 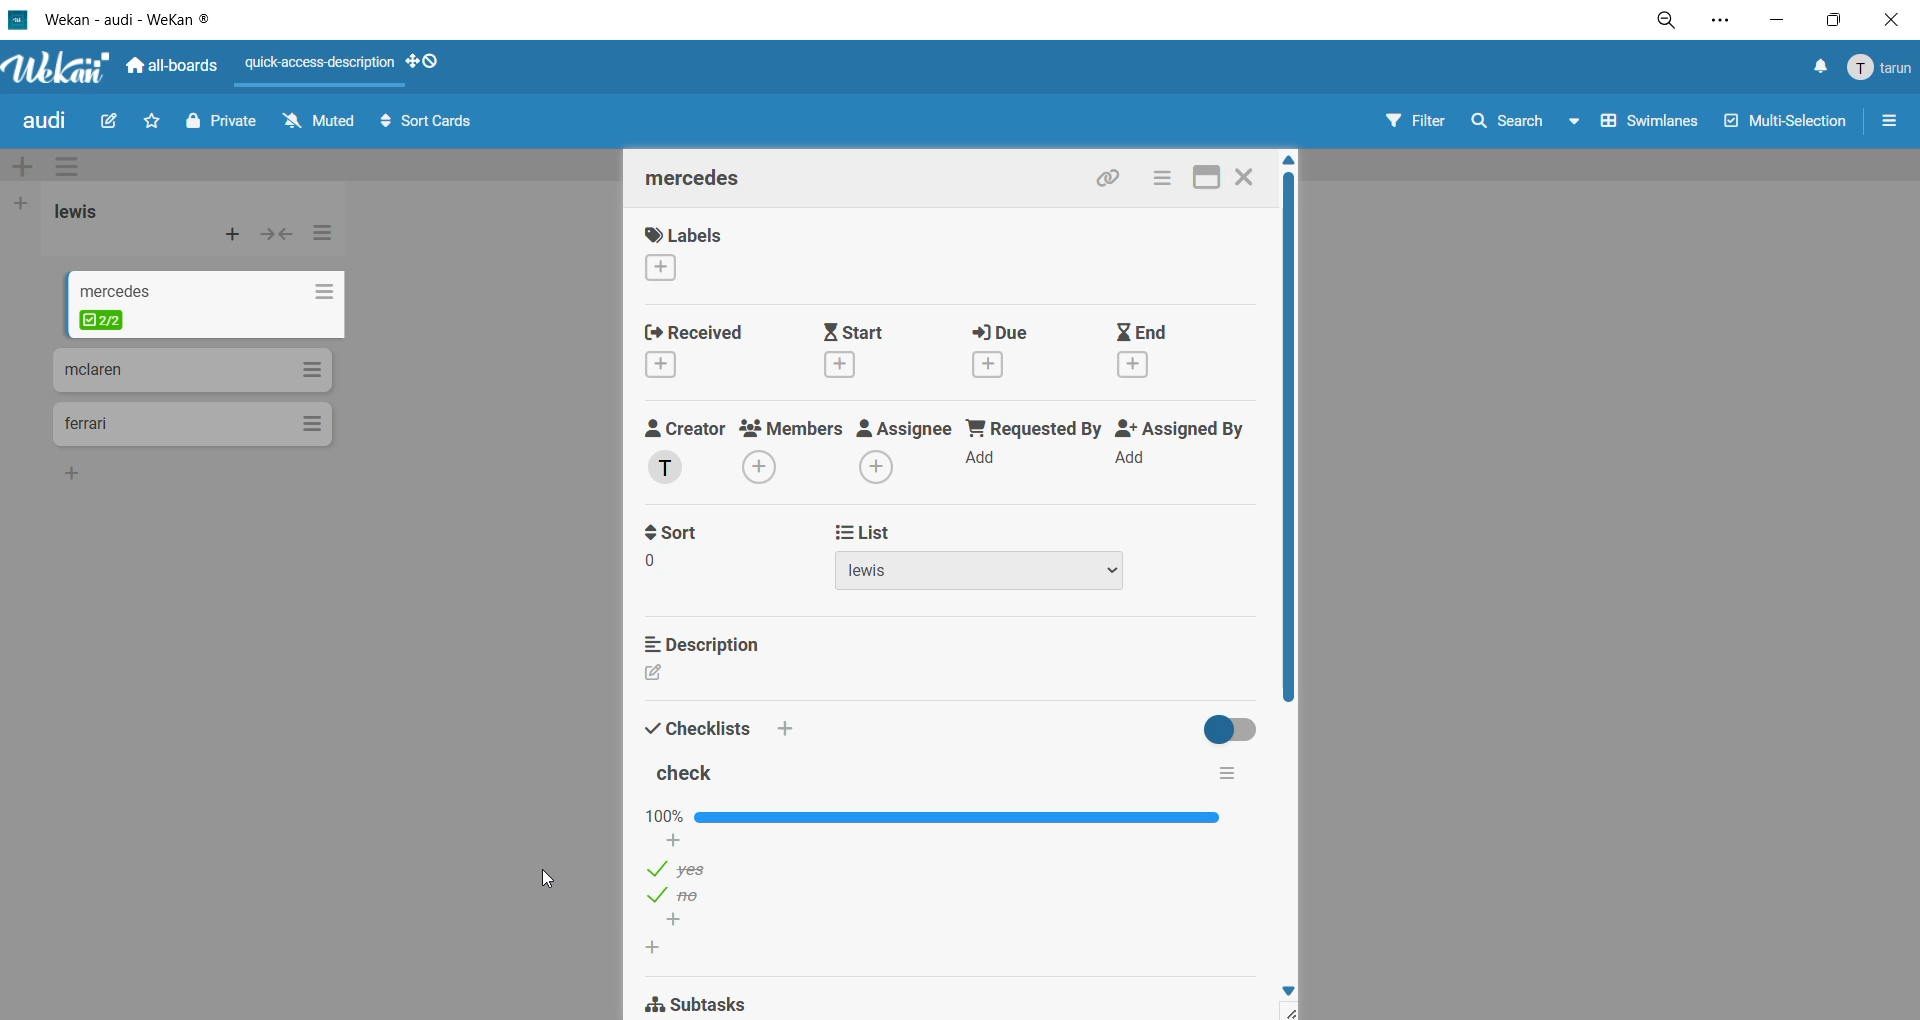 I want to click on description, so click(x=705, y=646).